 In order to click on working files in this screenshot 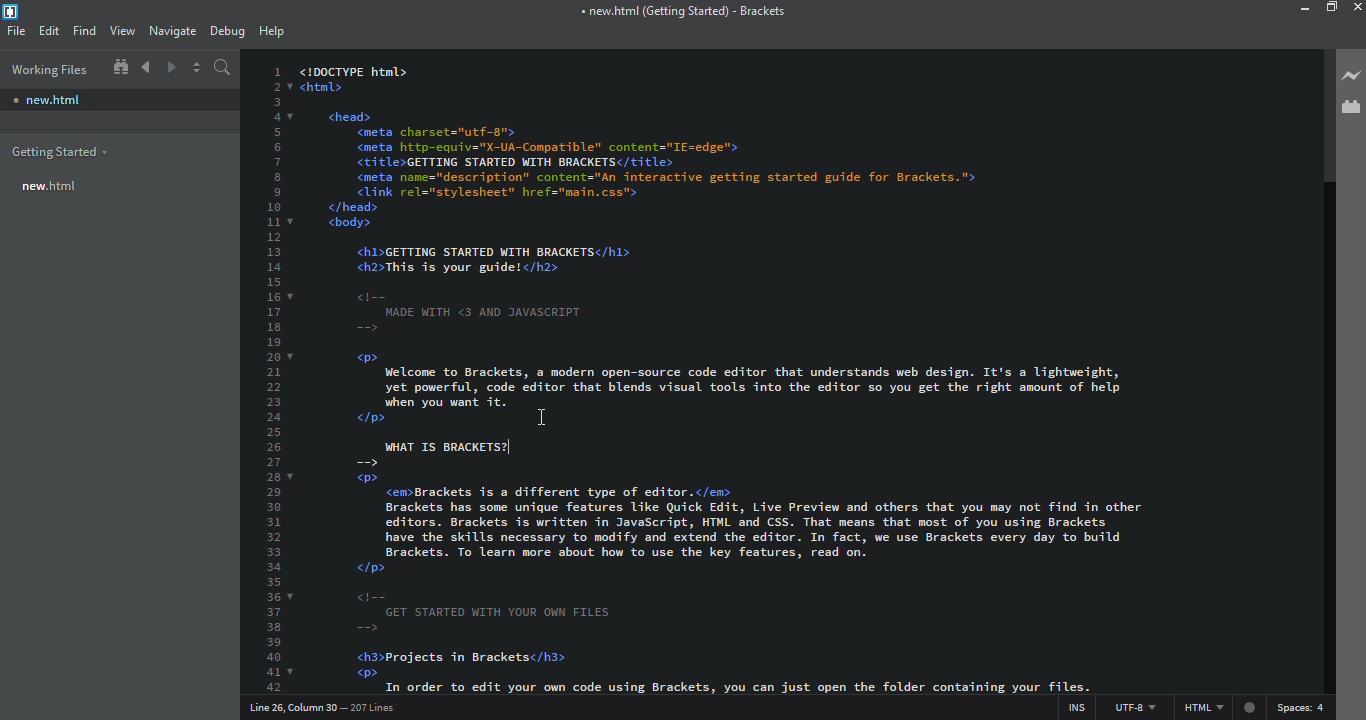, I will do `click(46, 67)`.